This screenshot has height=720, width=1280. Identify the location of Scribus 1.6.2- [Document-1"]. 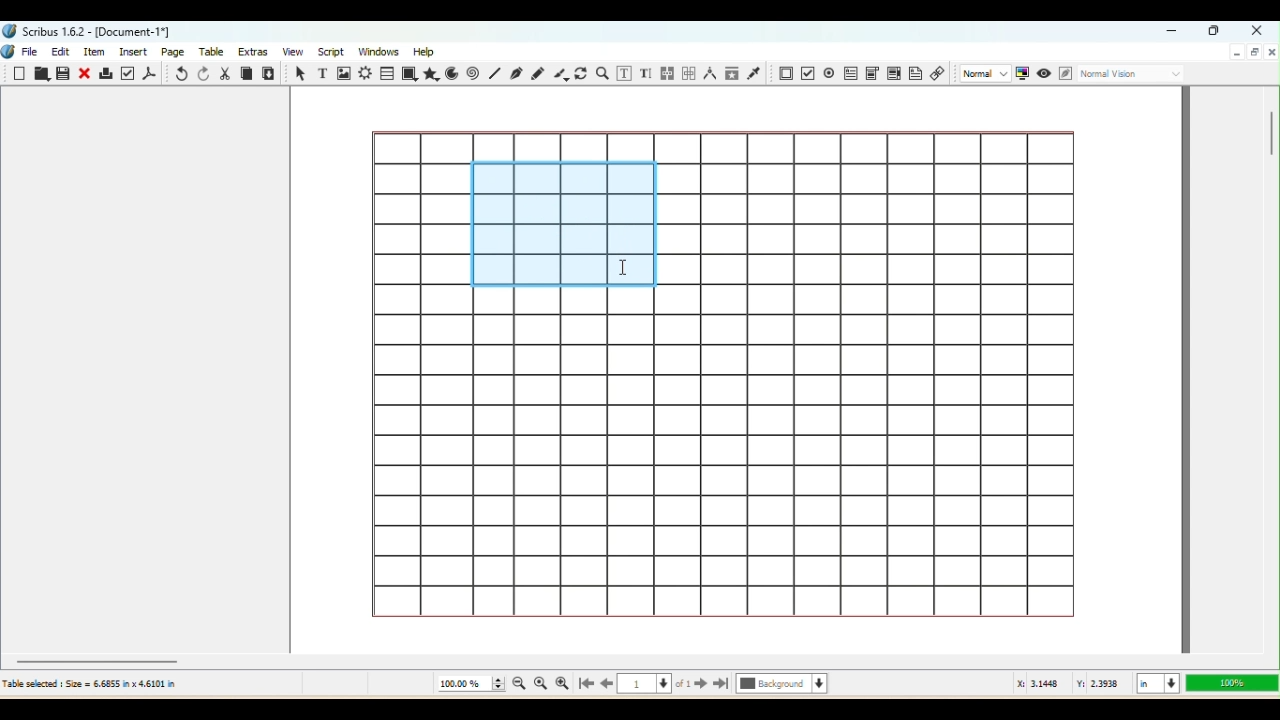
(90, 31).